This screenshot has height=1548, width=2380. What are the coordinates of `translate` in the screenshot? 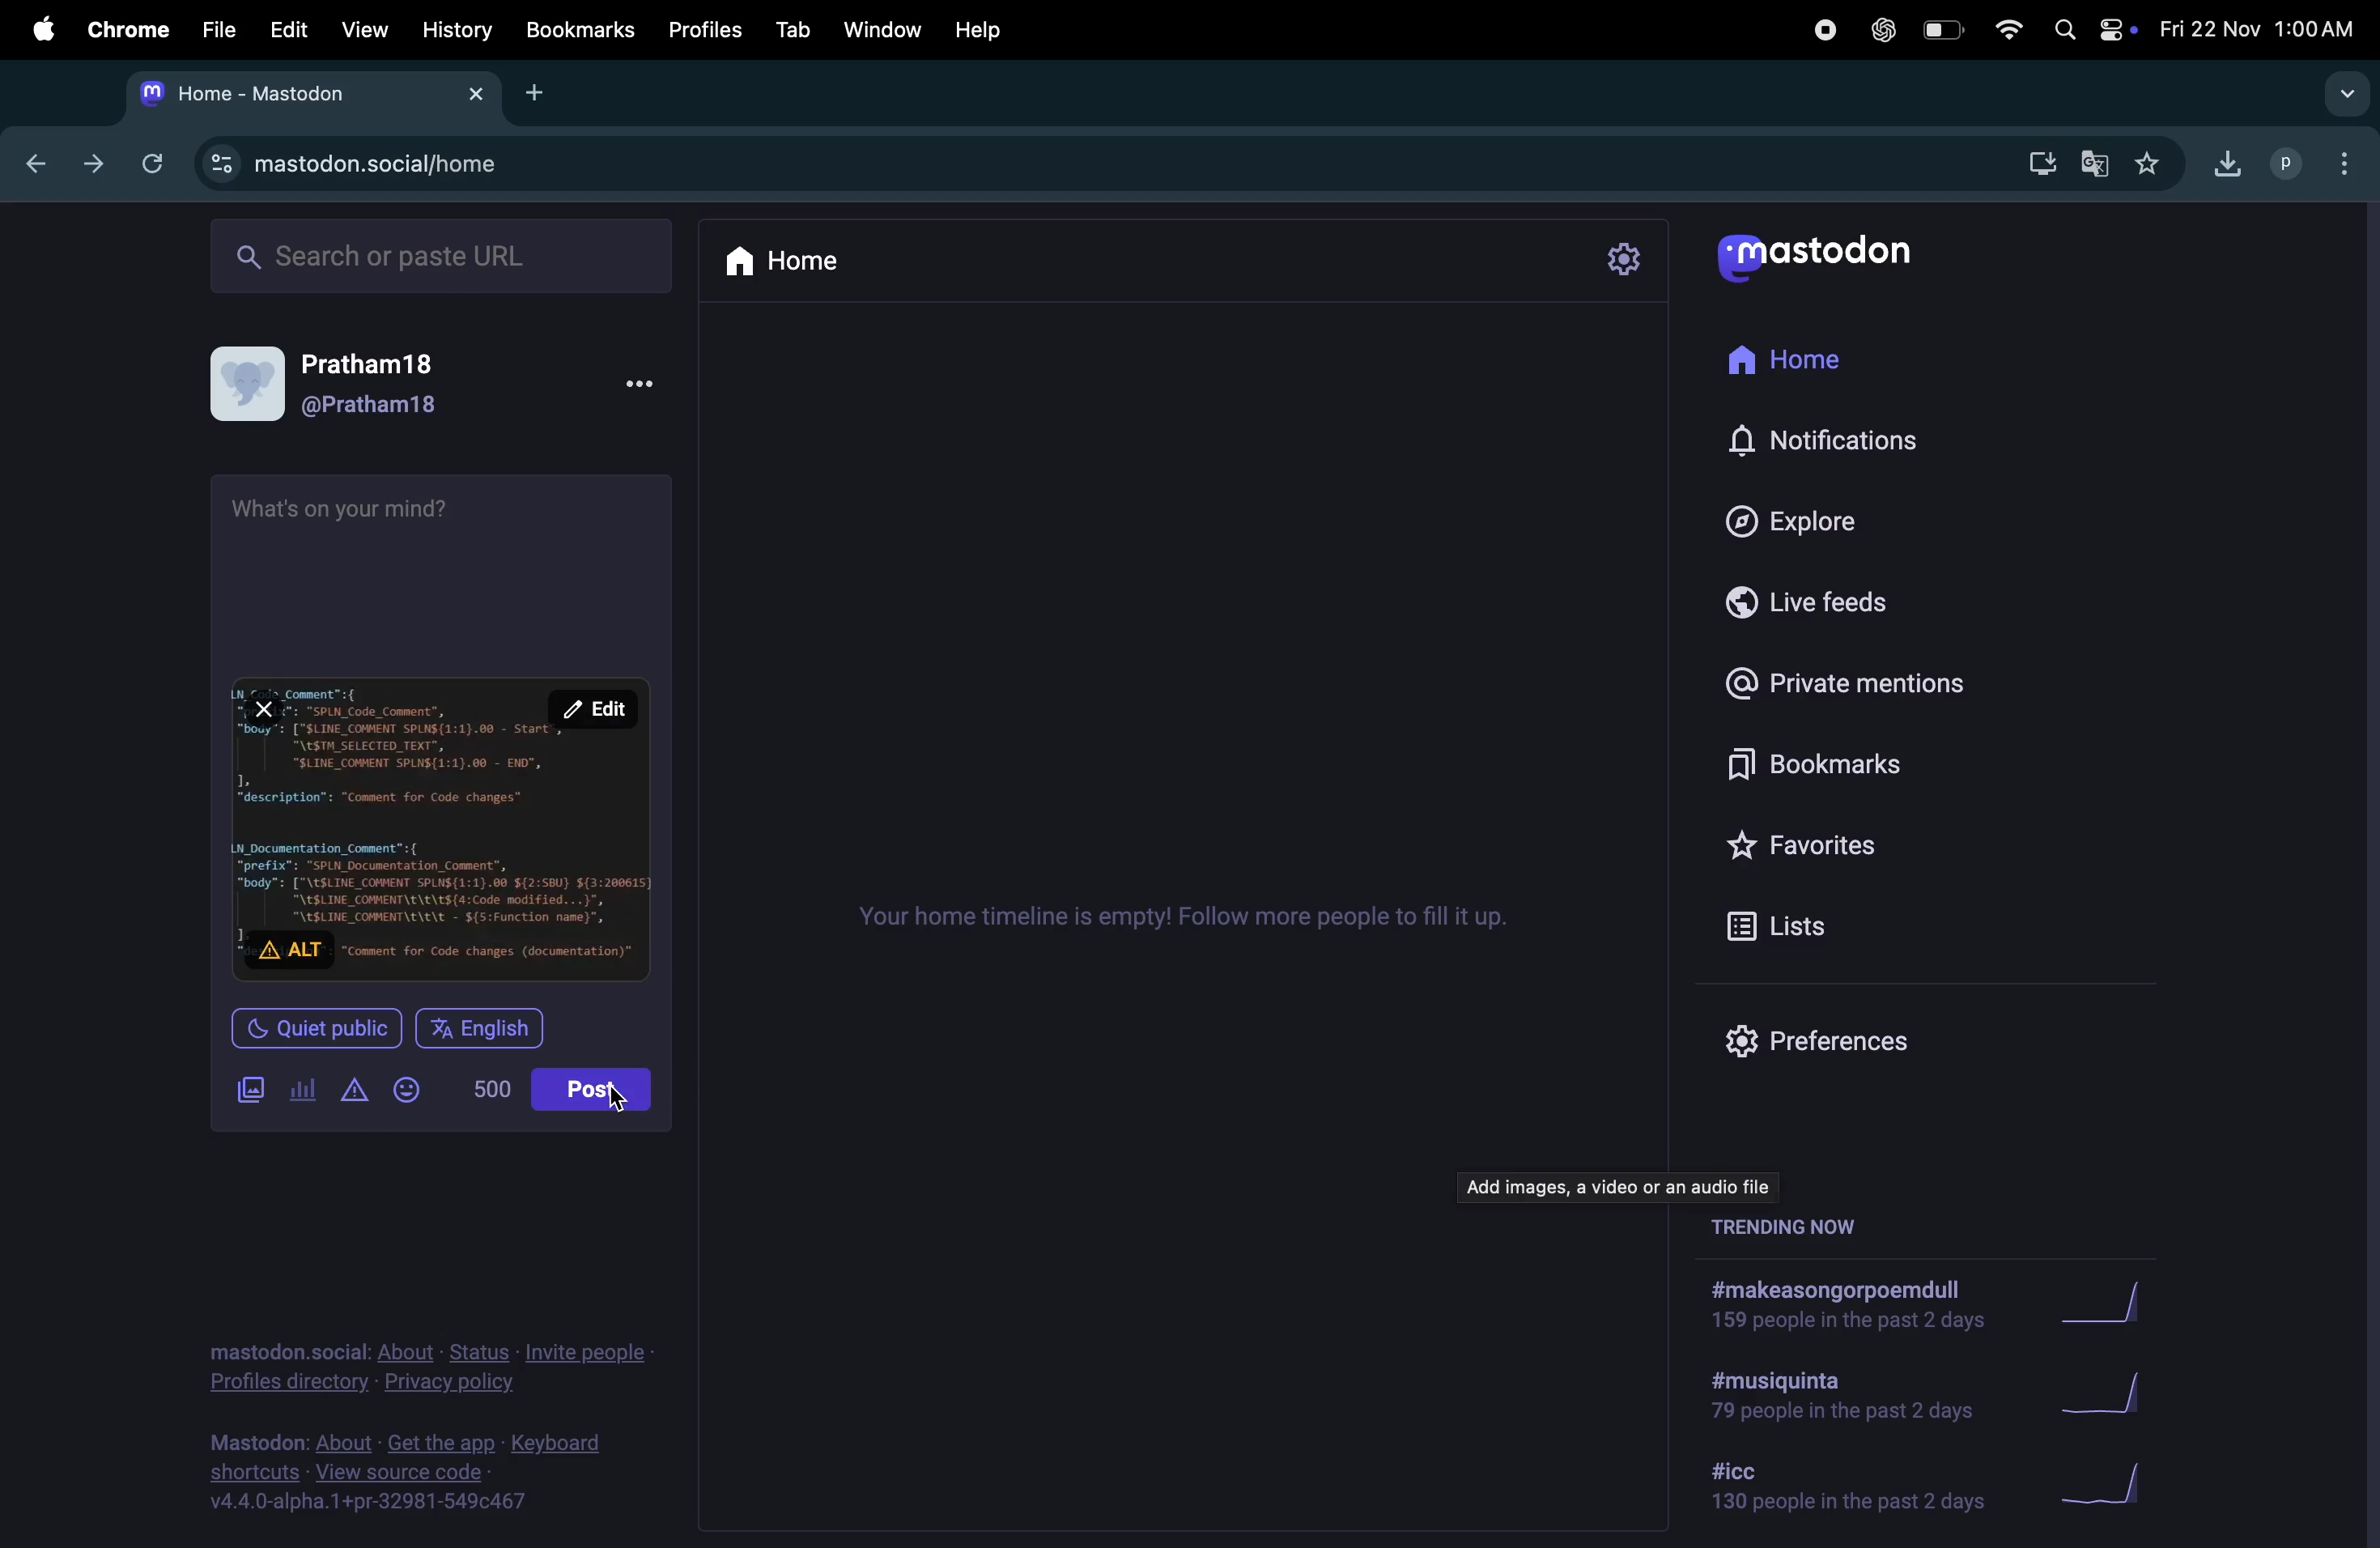 It's located at (2096, 161).